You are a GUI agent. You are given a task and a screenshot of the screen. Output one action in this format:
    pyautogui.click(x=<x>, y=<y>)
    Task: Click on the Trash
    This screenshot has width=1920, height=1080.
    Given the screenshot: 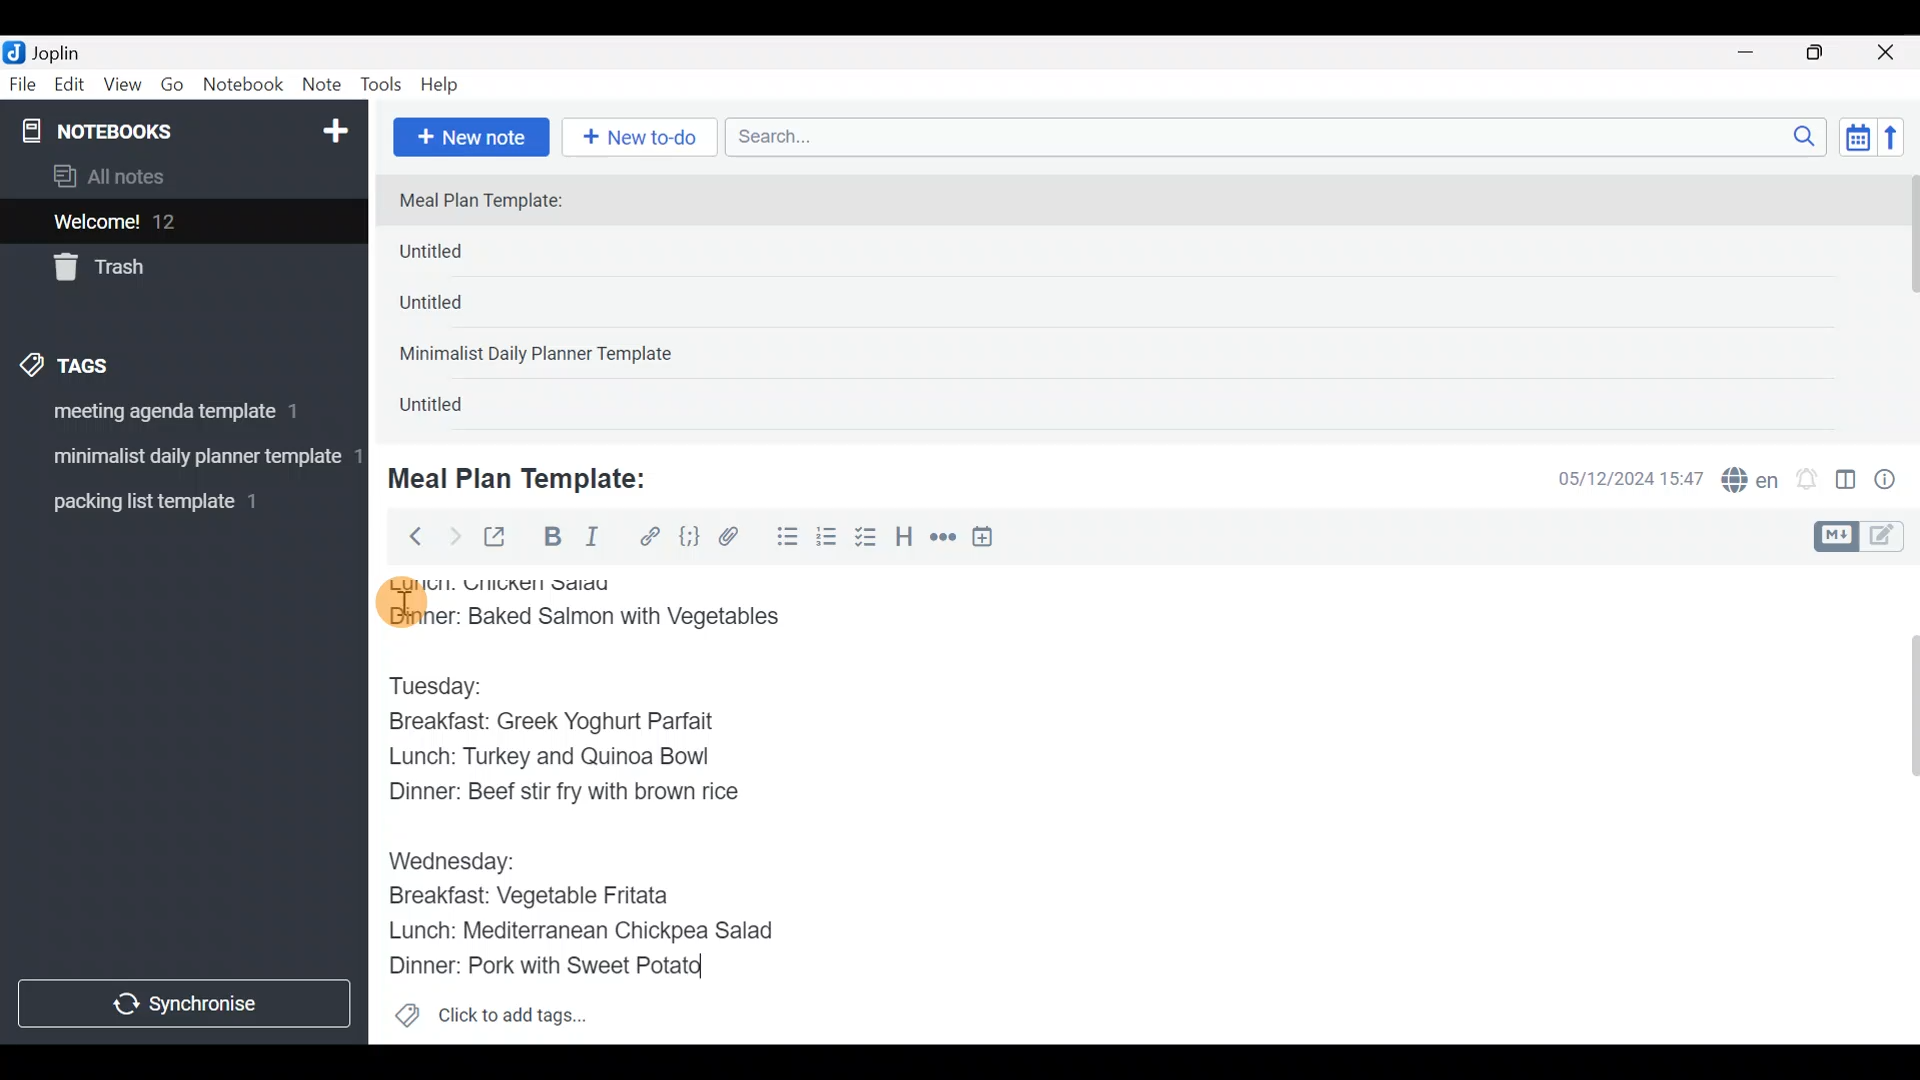 What is the action you would take?
    pyautogui.click(x=172, y=269)
    